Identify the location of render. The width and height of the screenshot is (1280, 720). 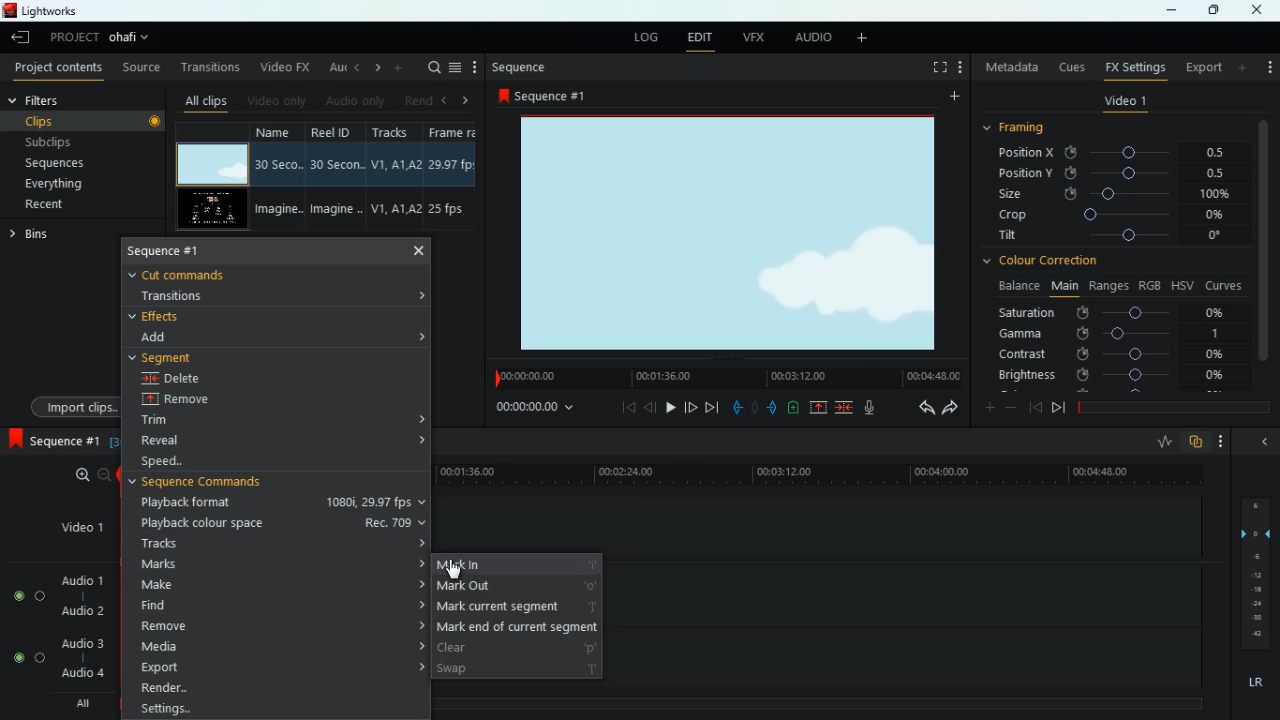
(280, 688).